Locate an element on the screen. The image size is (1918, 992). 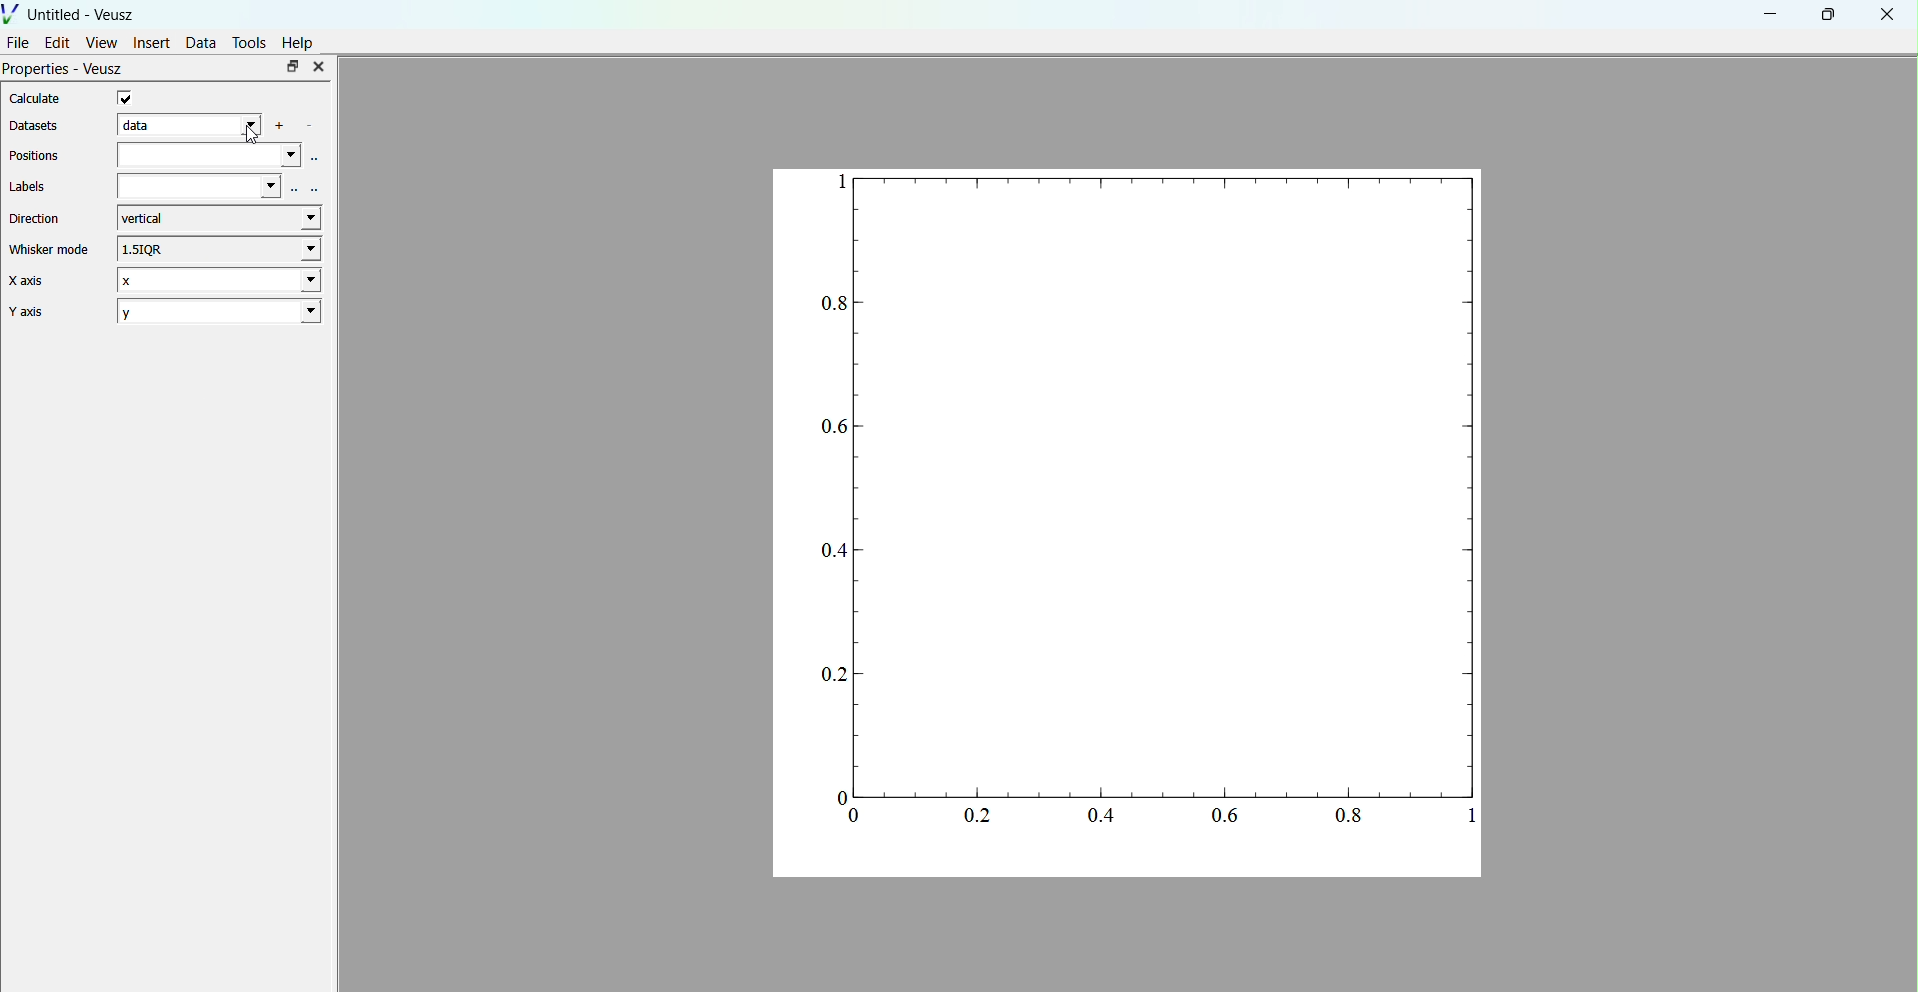
View is located at coordinates (101, 42).